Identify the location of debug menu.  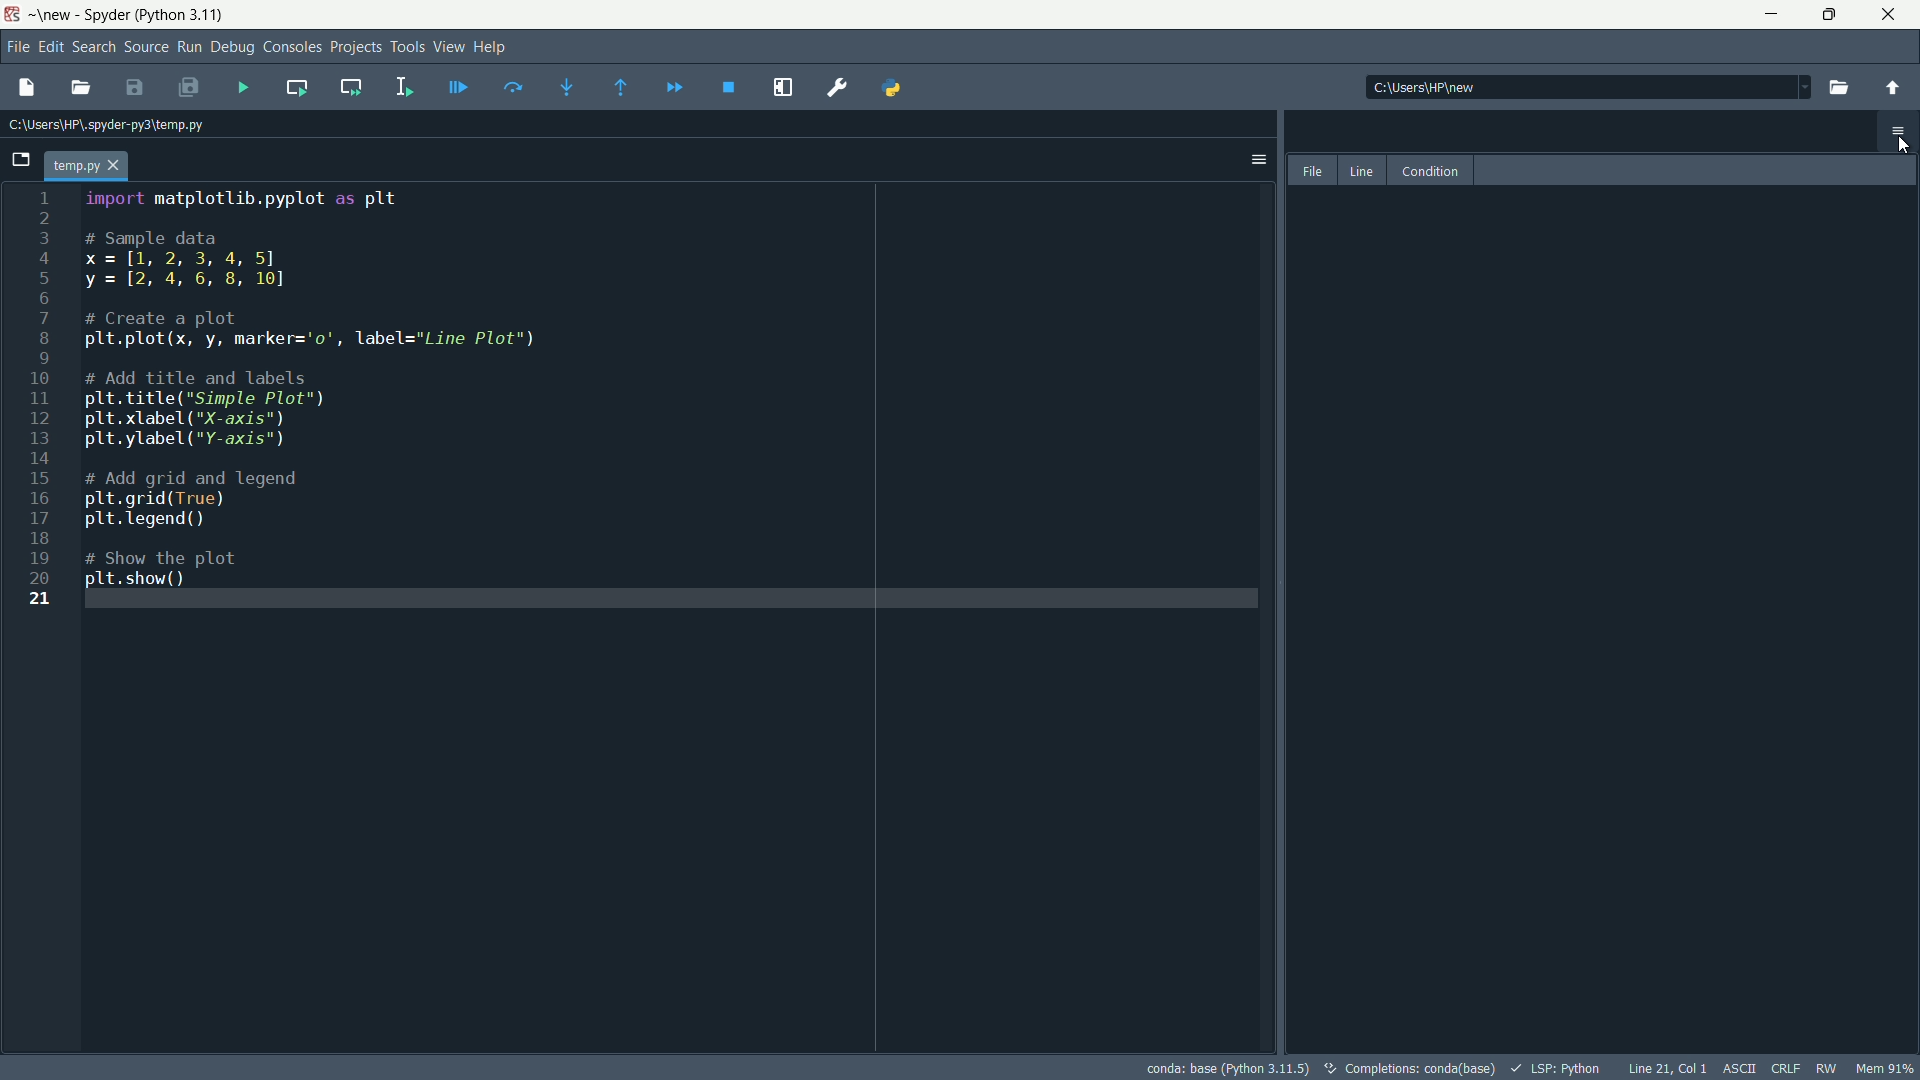
(233, 47).